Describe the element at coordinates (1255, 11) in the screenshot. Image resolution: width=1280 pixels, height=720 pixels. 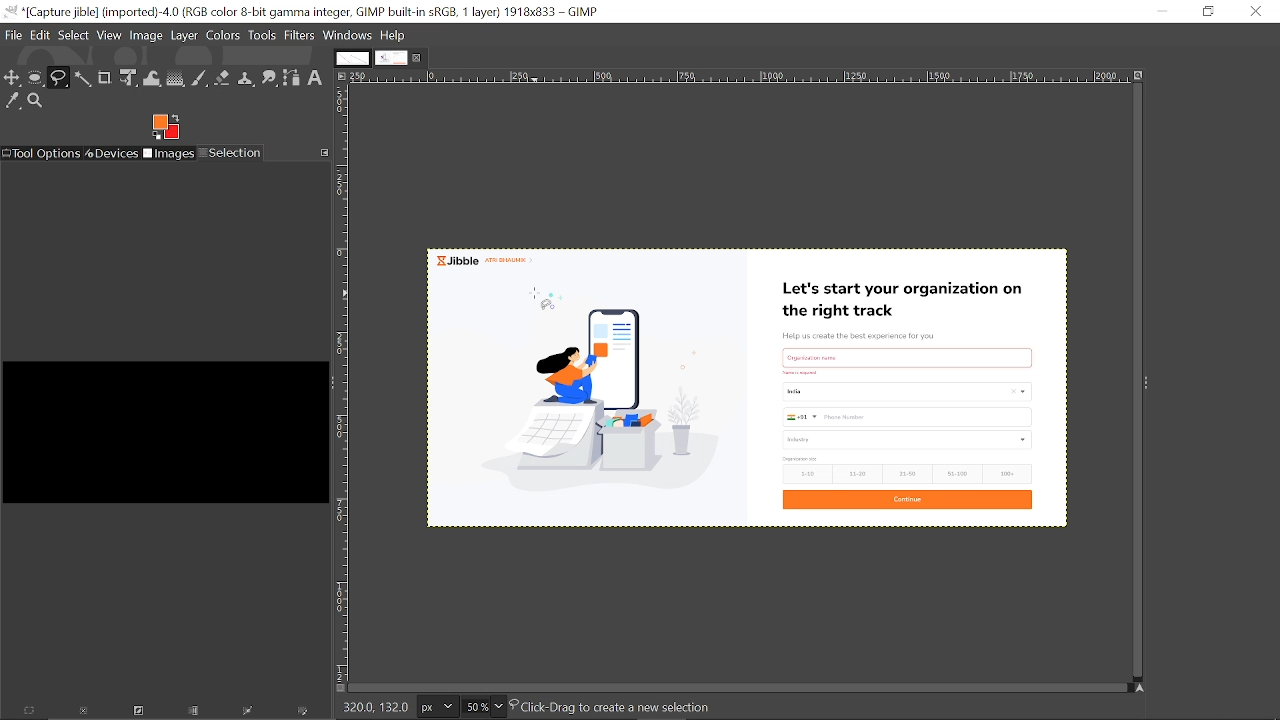
I see `Close` at that location.